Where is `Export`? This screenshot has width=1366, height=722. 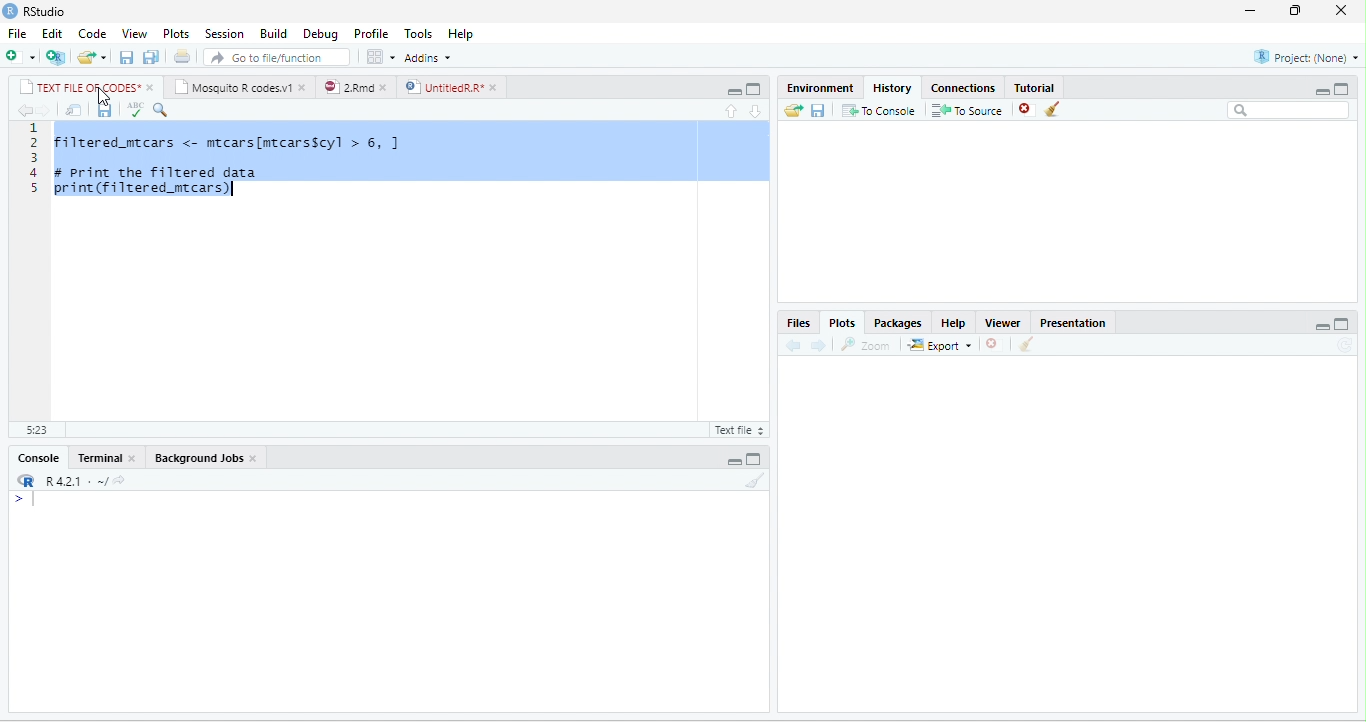
Export is located at coordinates (939, 345).